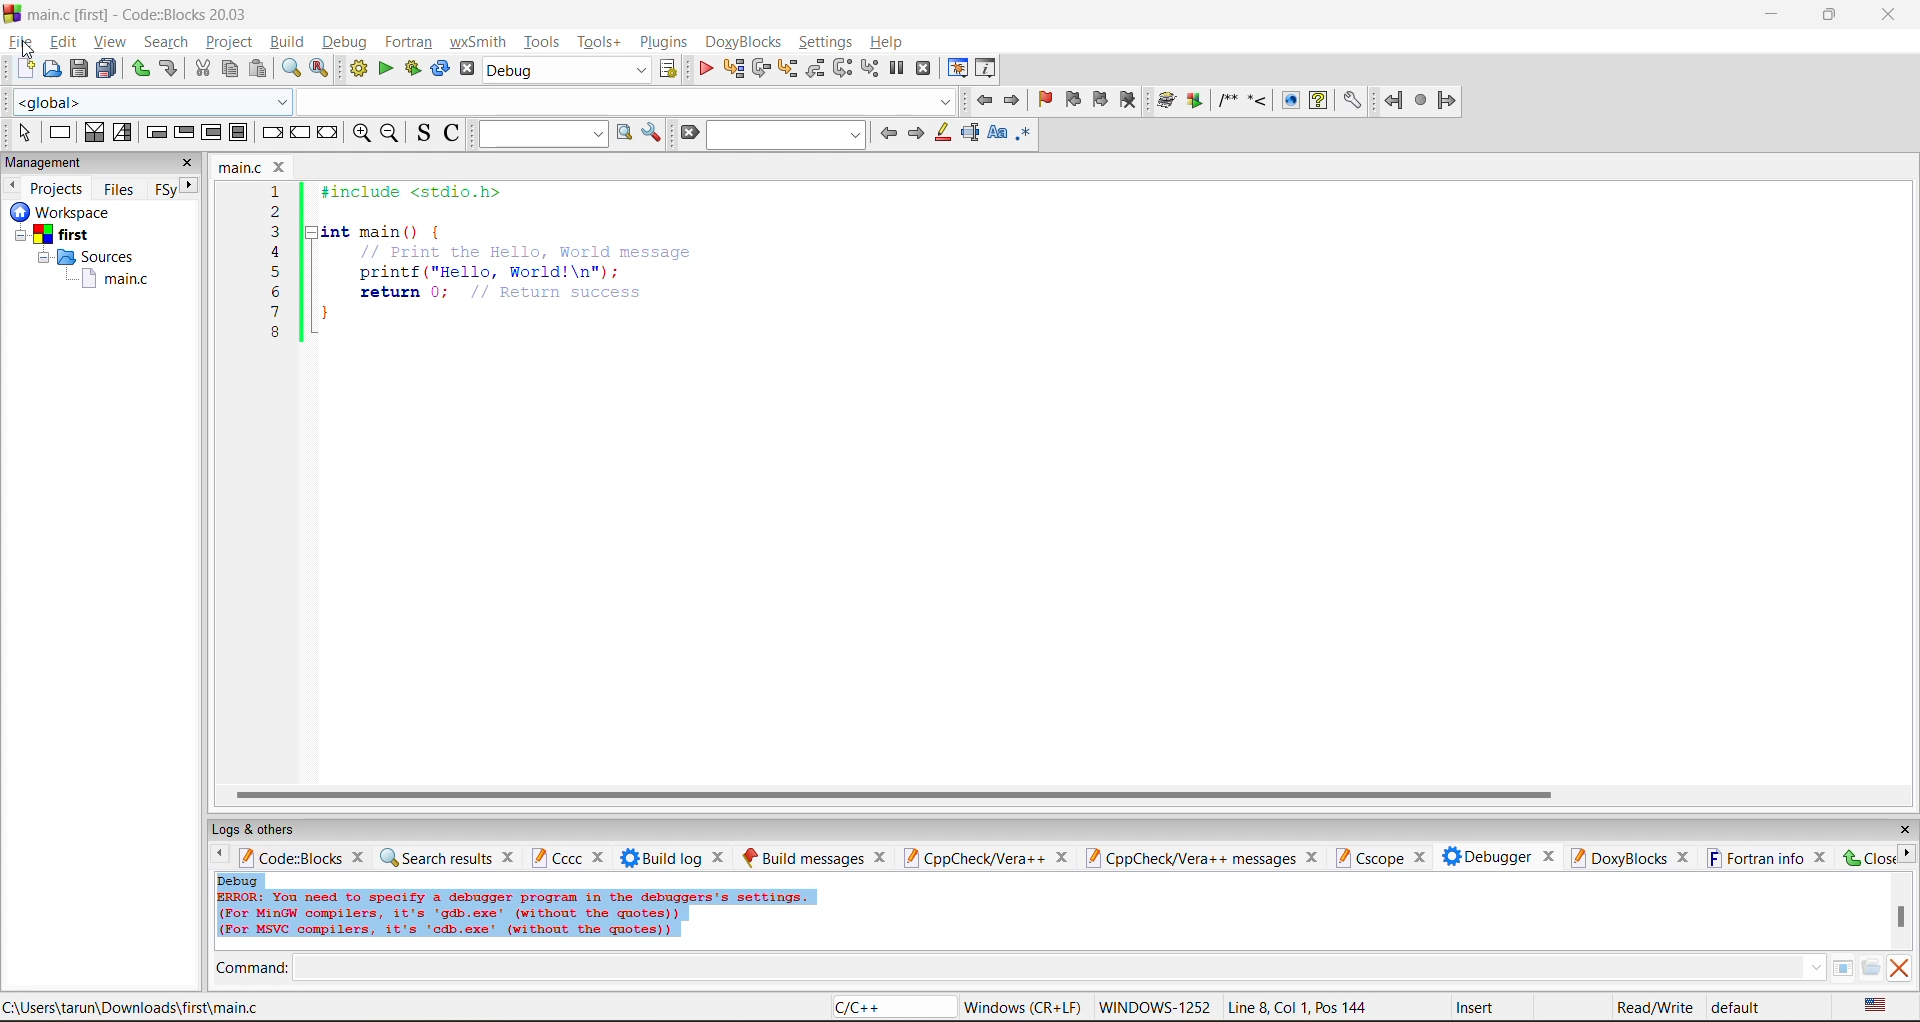  I want to click on previous, so click(215, 856).